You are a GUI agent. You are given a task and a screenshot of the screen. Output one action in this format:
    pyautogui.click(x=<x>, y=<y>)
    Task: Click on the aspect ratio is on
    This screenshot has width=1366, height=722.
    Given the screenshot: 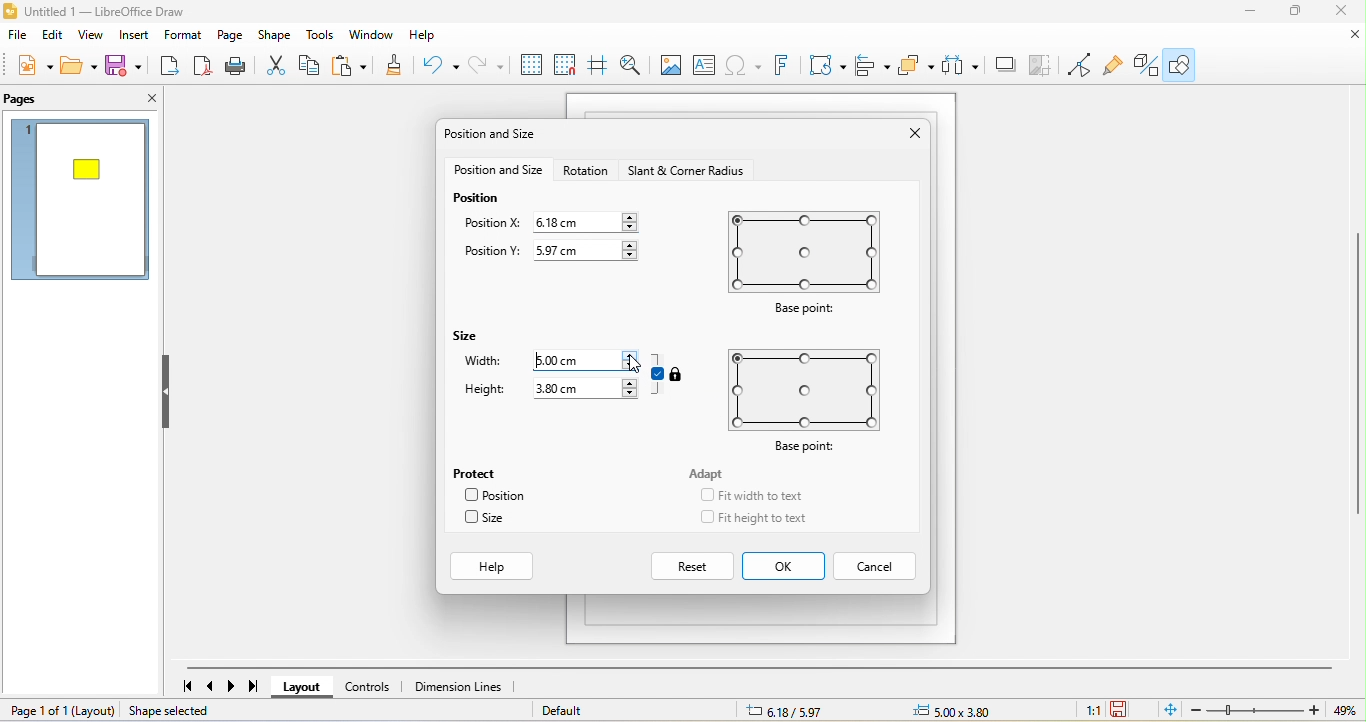 What is the action you would take?
    pyautogui.click(x=657, y=374)
    